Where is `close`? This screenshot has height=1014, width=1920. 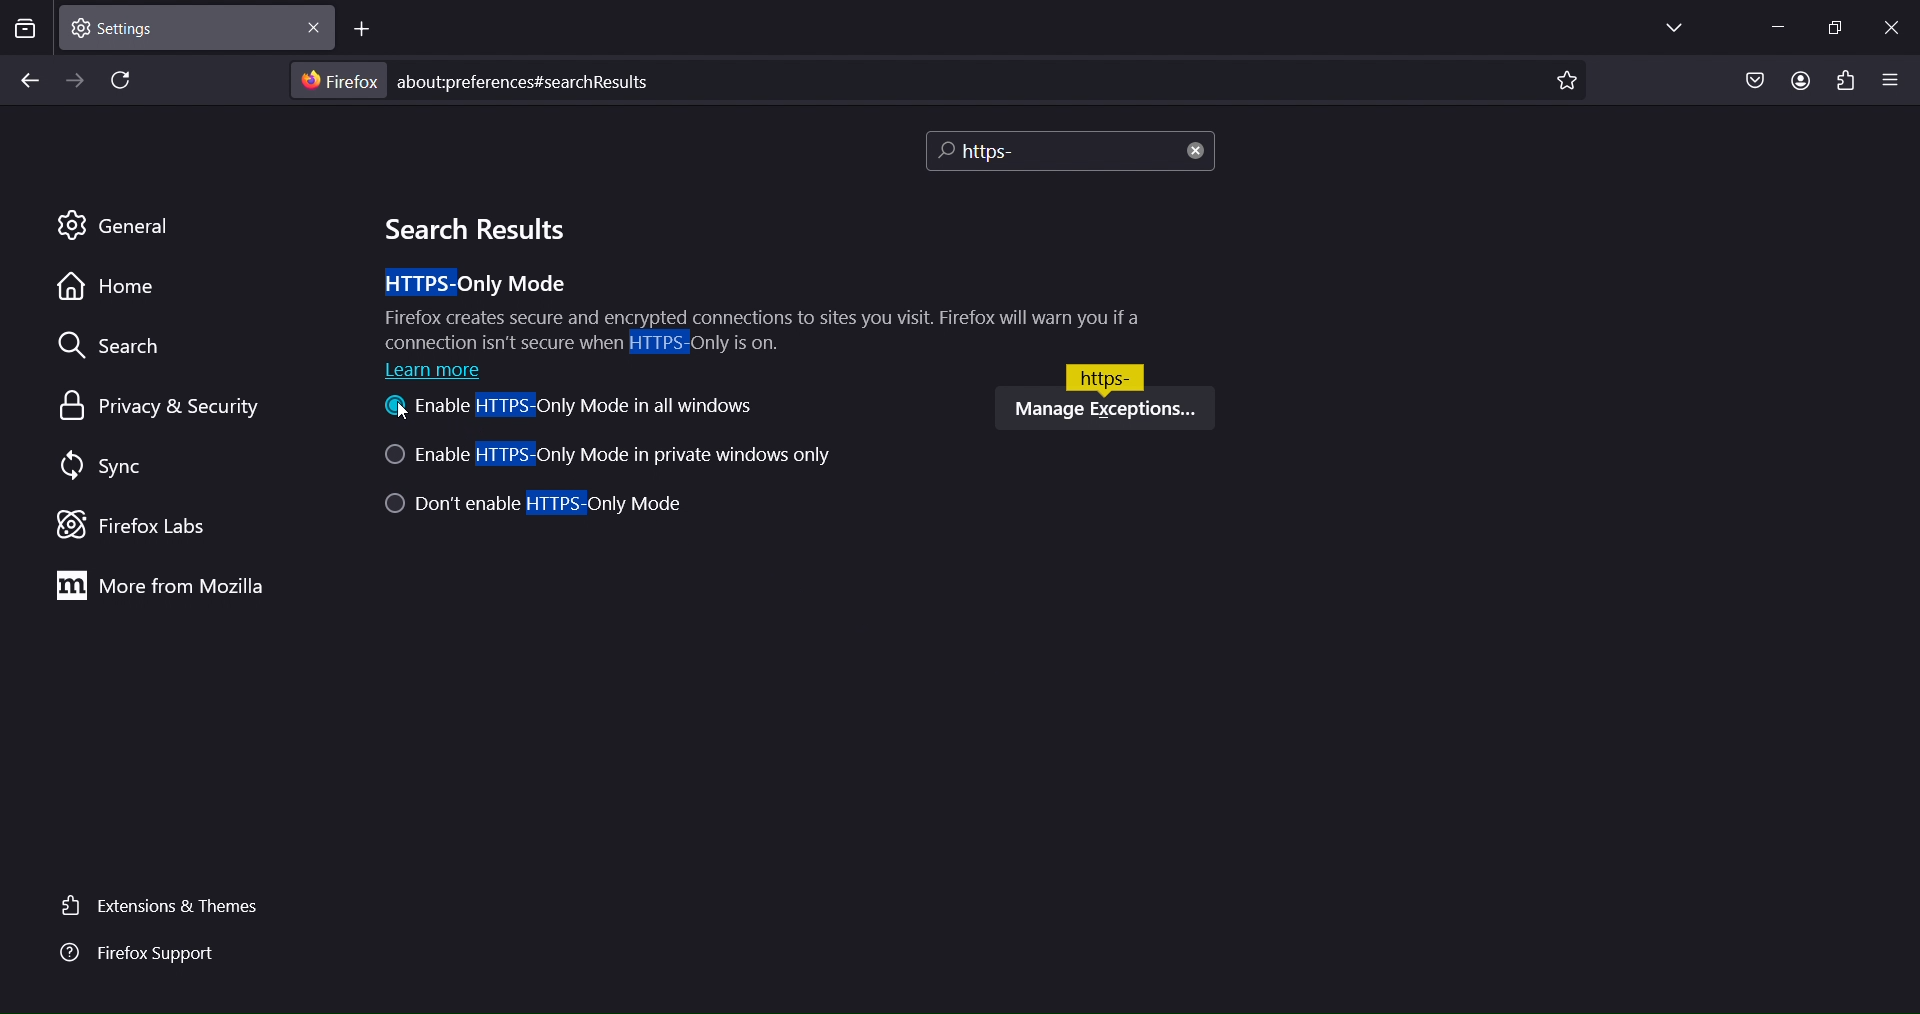
close is located at coordinates (1198, 154).